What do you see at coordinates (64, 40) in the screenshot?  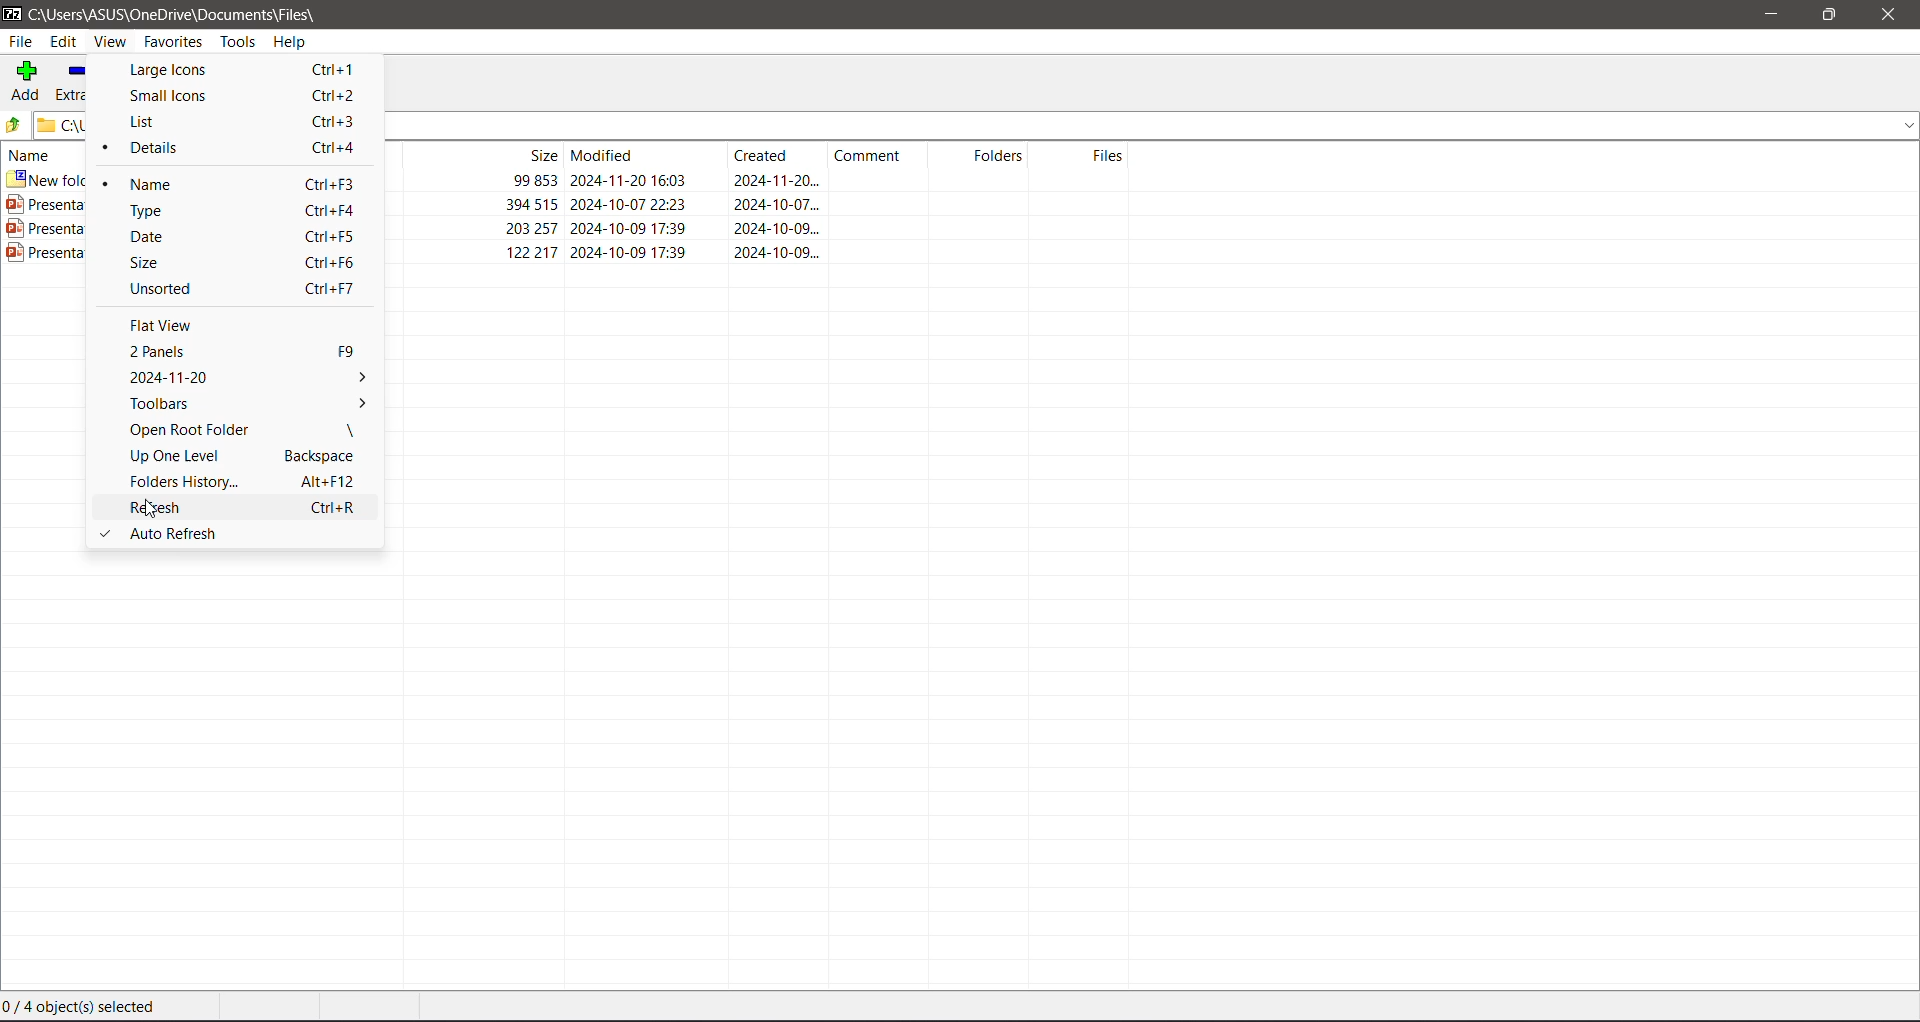 I see `Edit` at bounding box center [64, 40].